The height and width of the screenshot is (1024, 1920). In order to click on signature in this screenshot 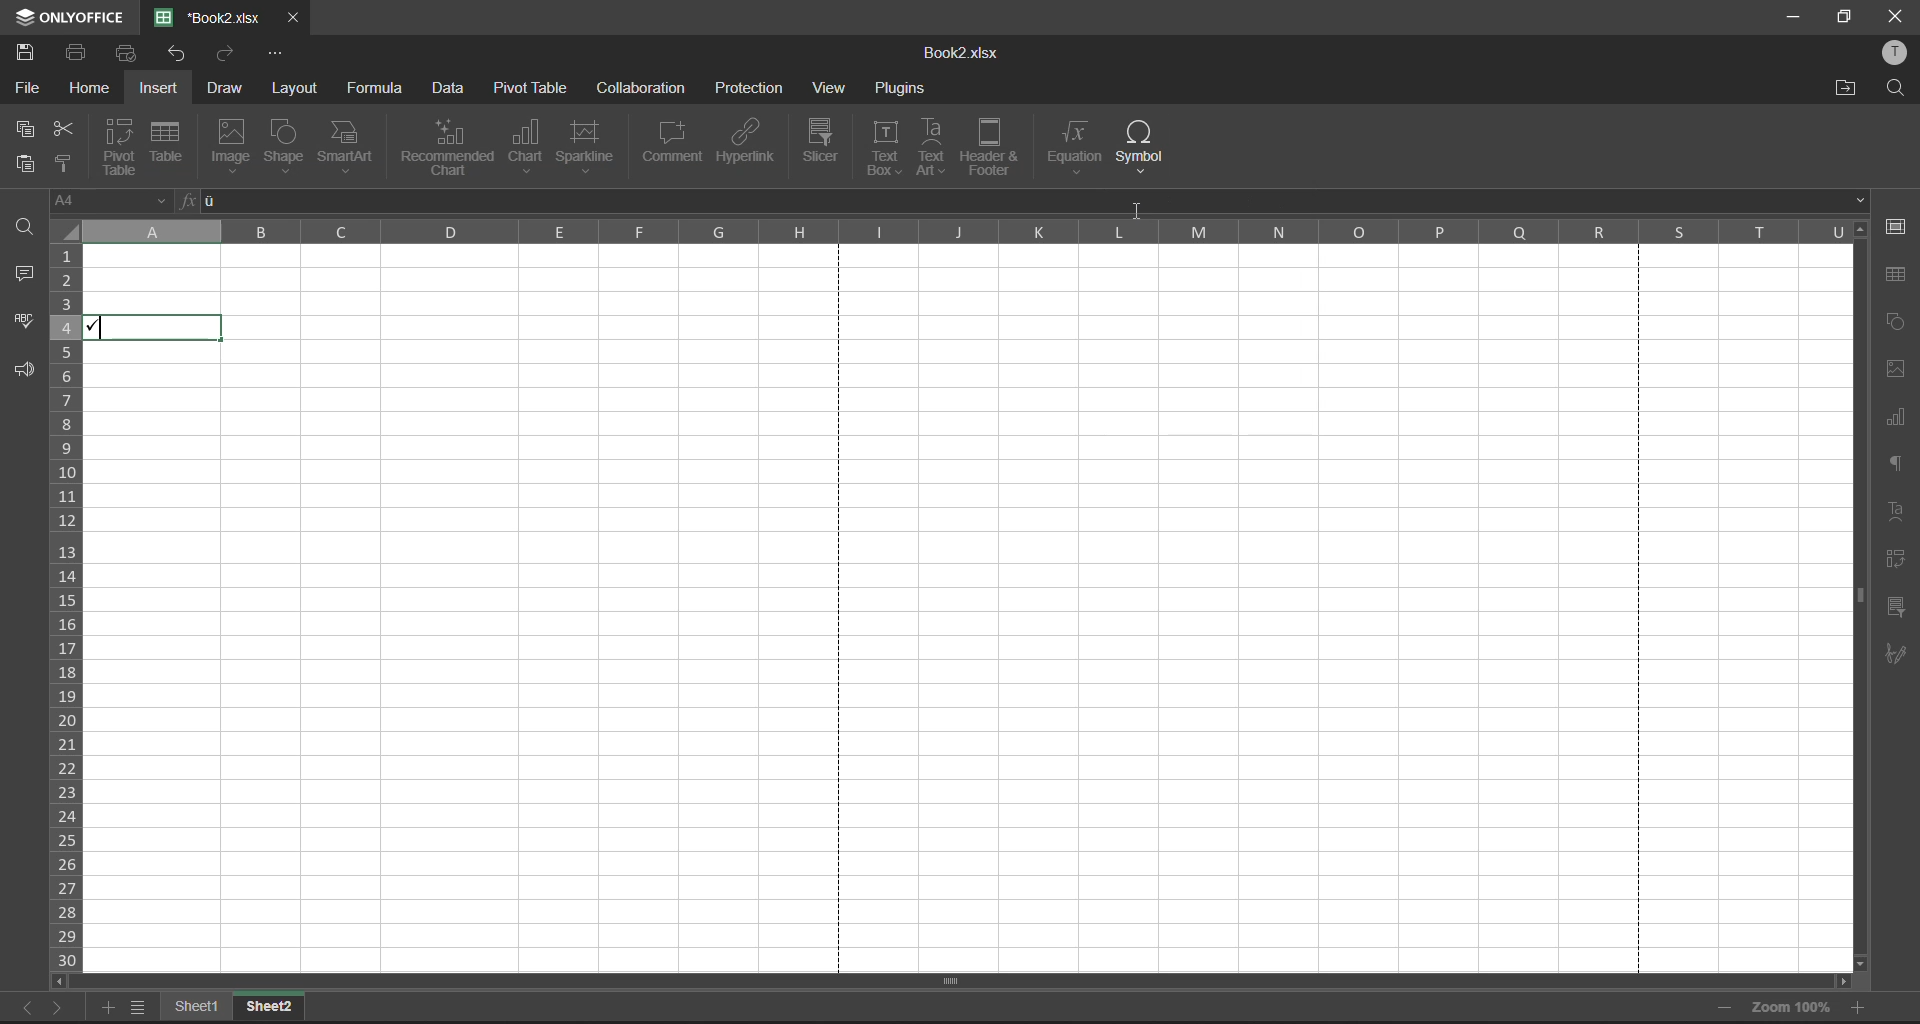, I will do `click(1897, 652)`.